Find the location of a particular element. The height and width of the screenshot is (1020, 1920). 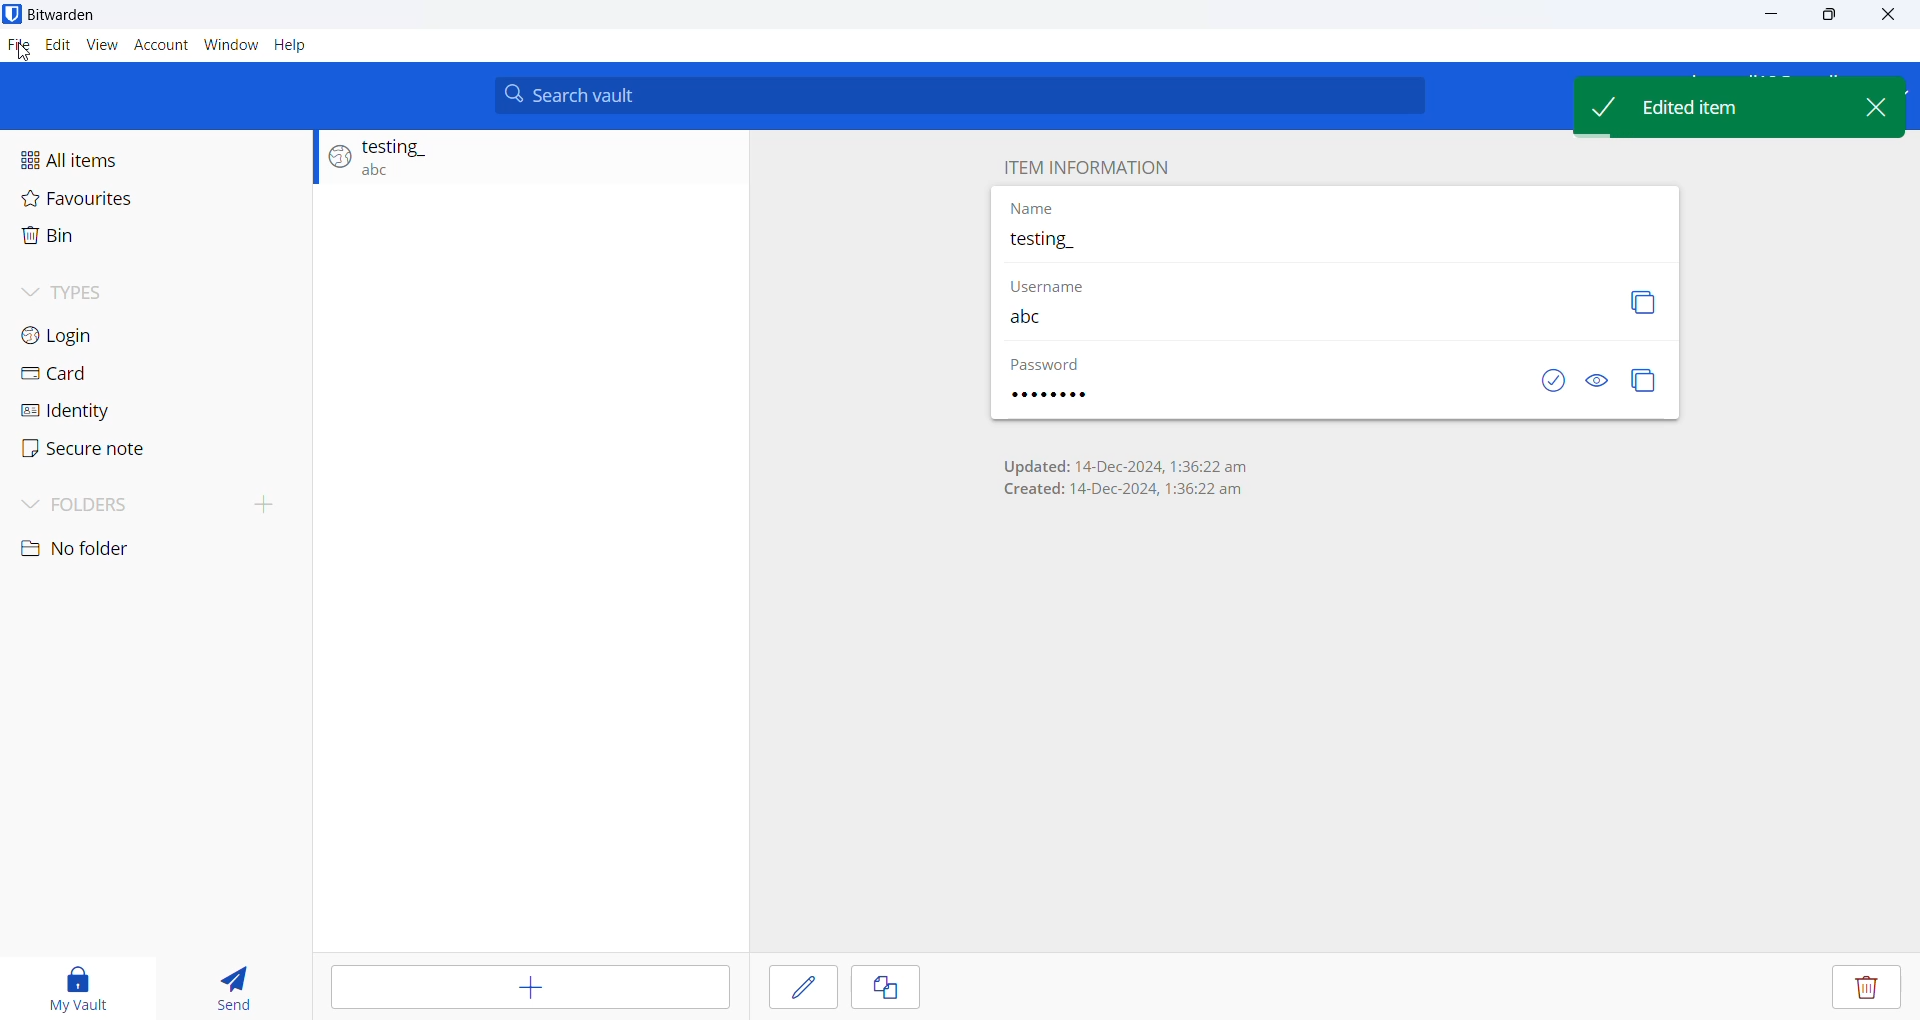

Close is located at coordinates (1895, 18).